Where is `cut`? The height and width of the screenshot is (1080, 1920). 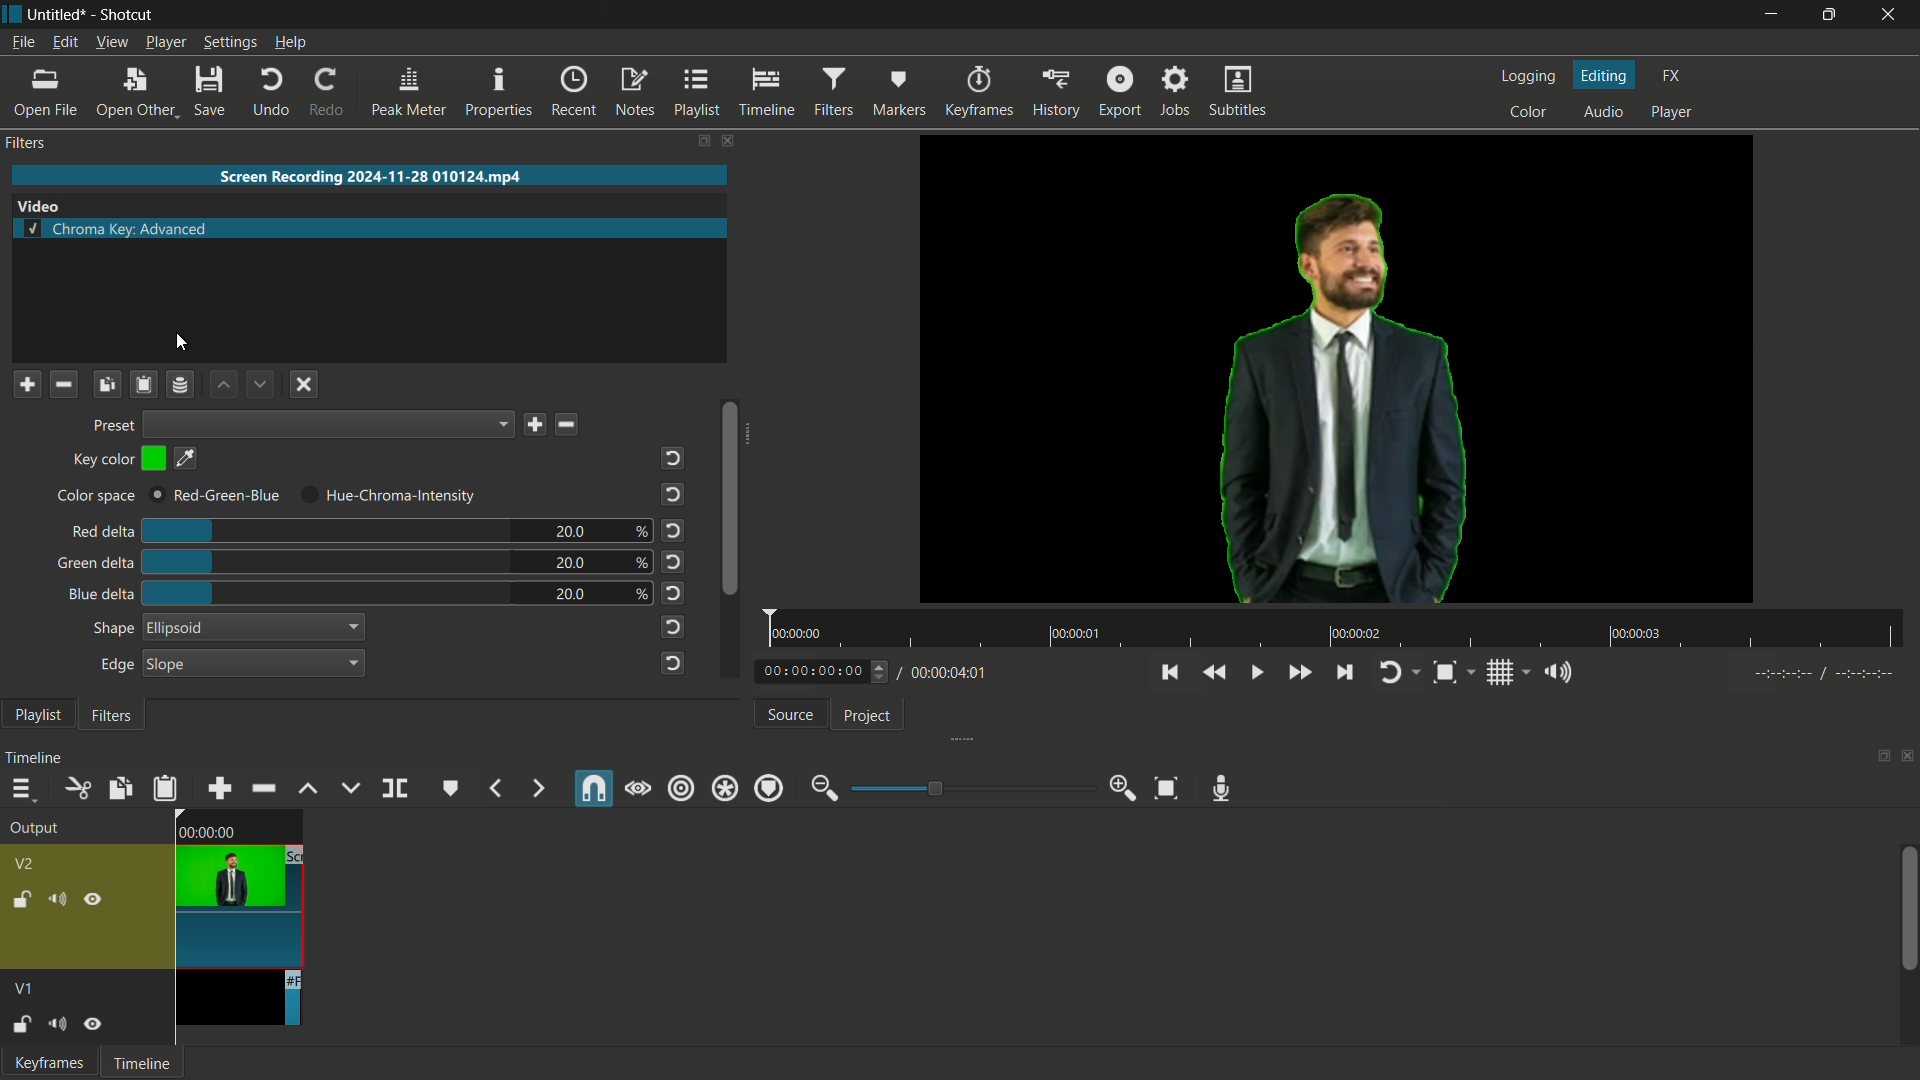 cut is located at coordinates (75, 787).